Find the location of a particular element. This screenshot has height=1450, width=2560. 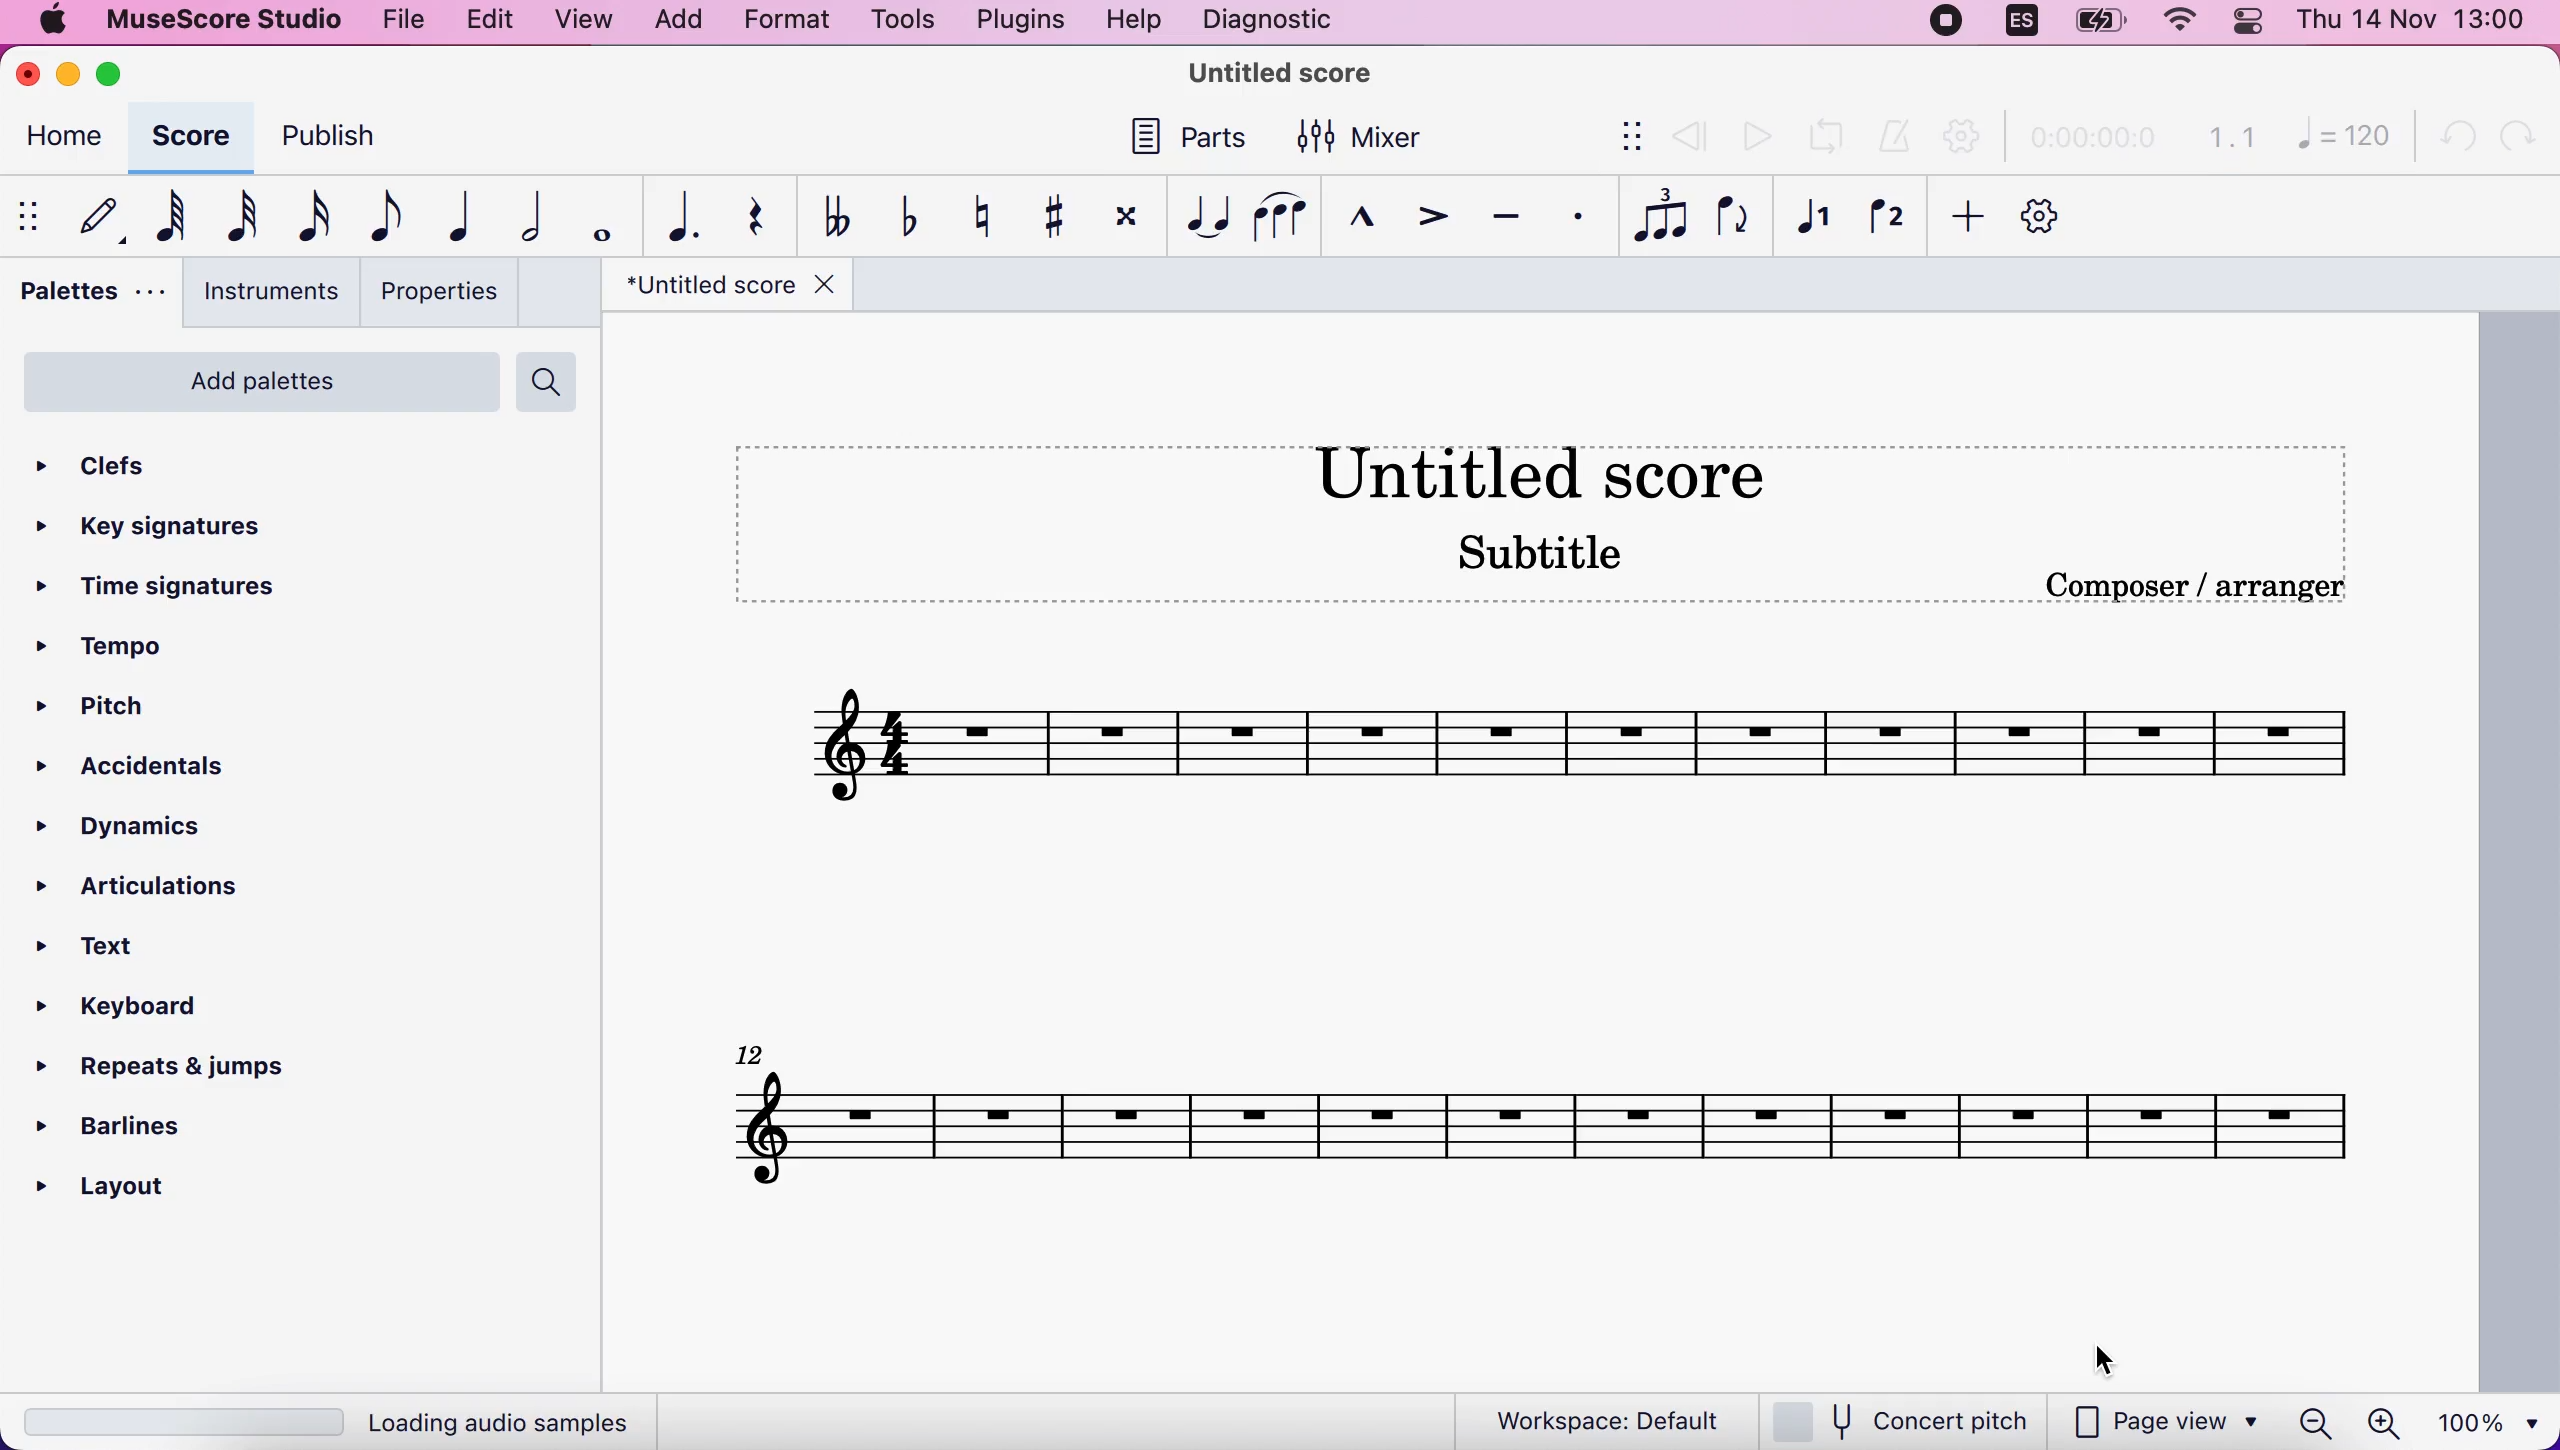

palettes ... is located at coordinates (90, 298).